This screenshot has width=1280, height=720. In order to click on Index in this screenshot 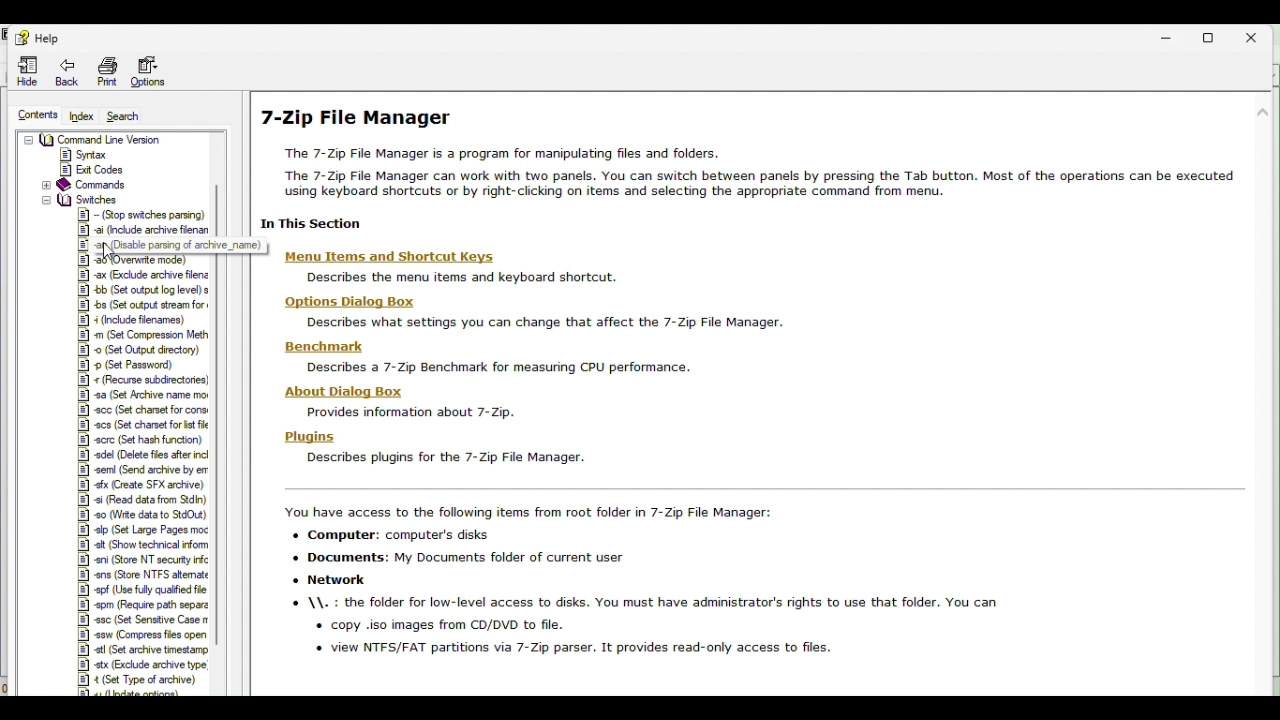, I will do `click(79, 115)`.